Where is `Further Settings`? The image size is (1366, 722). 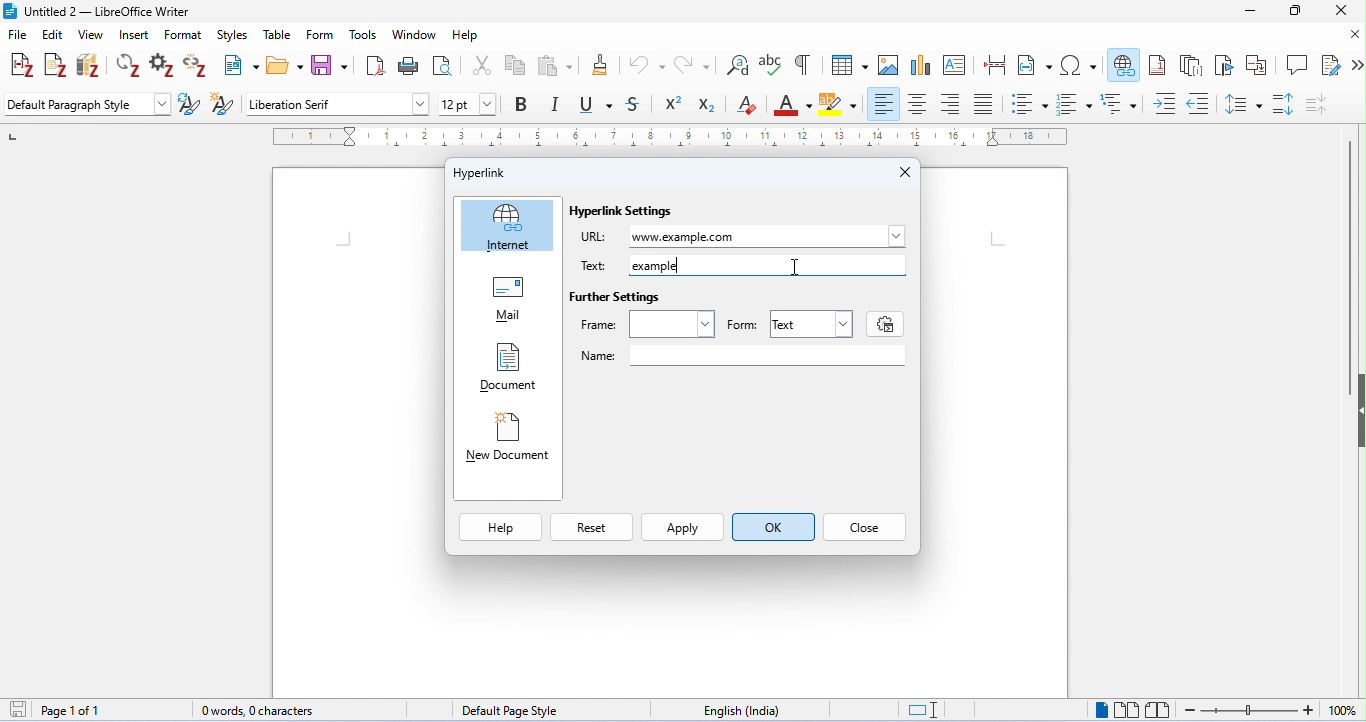
Further Settings is located at coordinates (628, 297).